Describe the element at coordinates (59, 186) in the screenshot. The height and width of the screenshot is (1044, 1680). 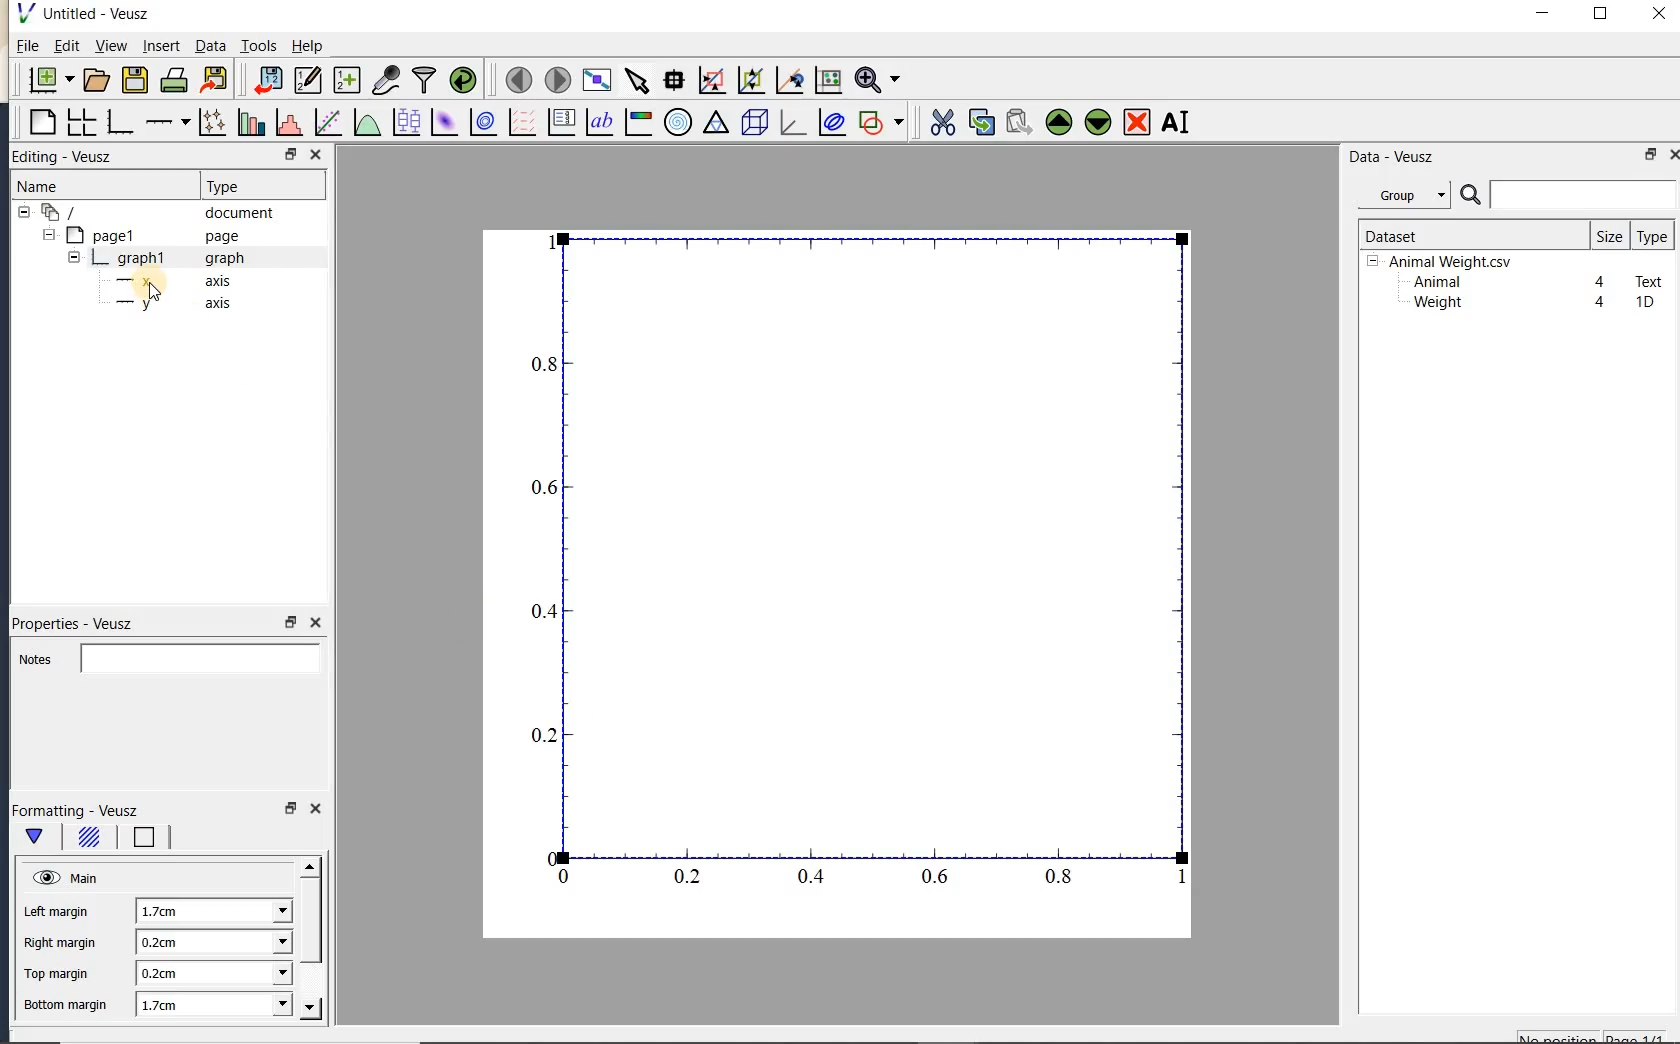
I see `Name` at that location.